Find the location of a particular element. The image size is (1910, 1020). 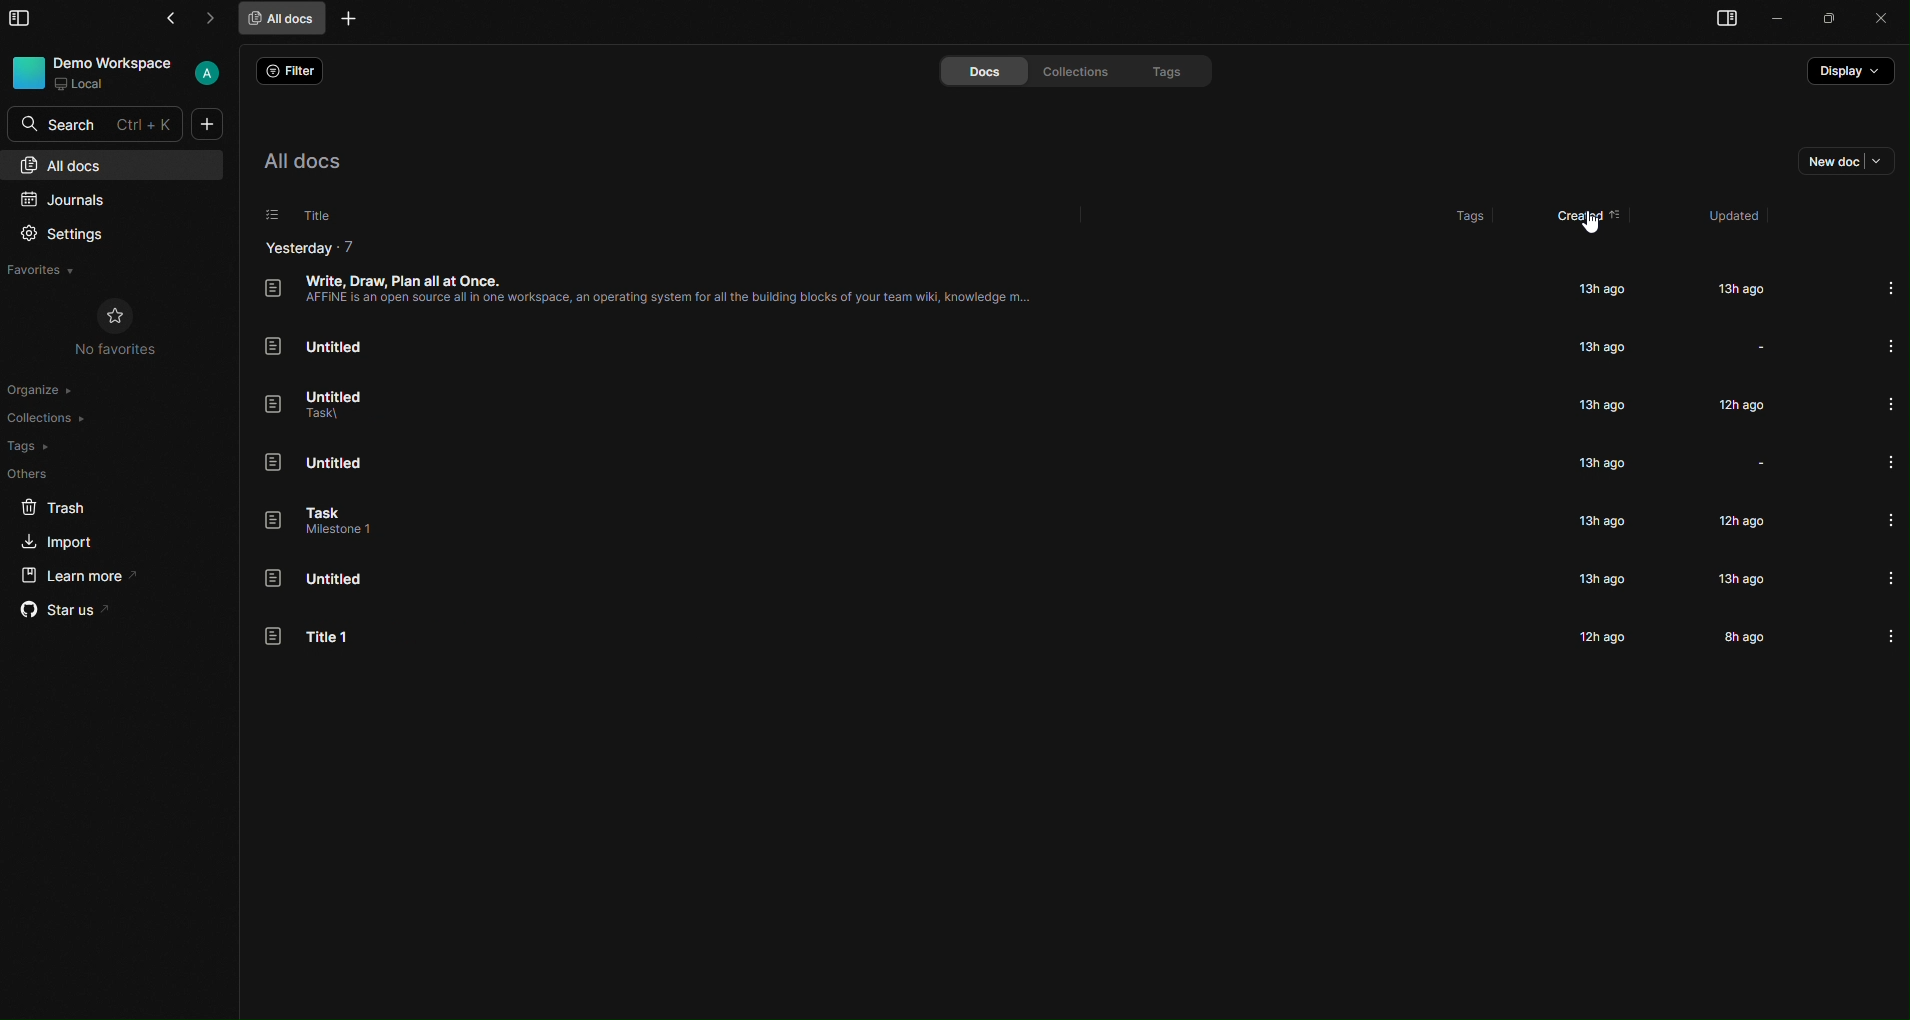

display is located at coordinates (1851, 71).